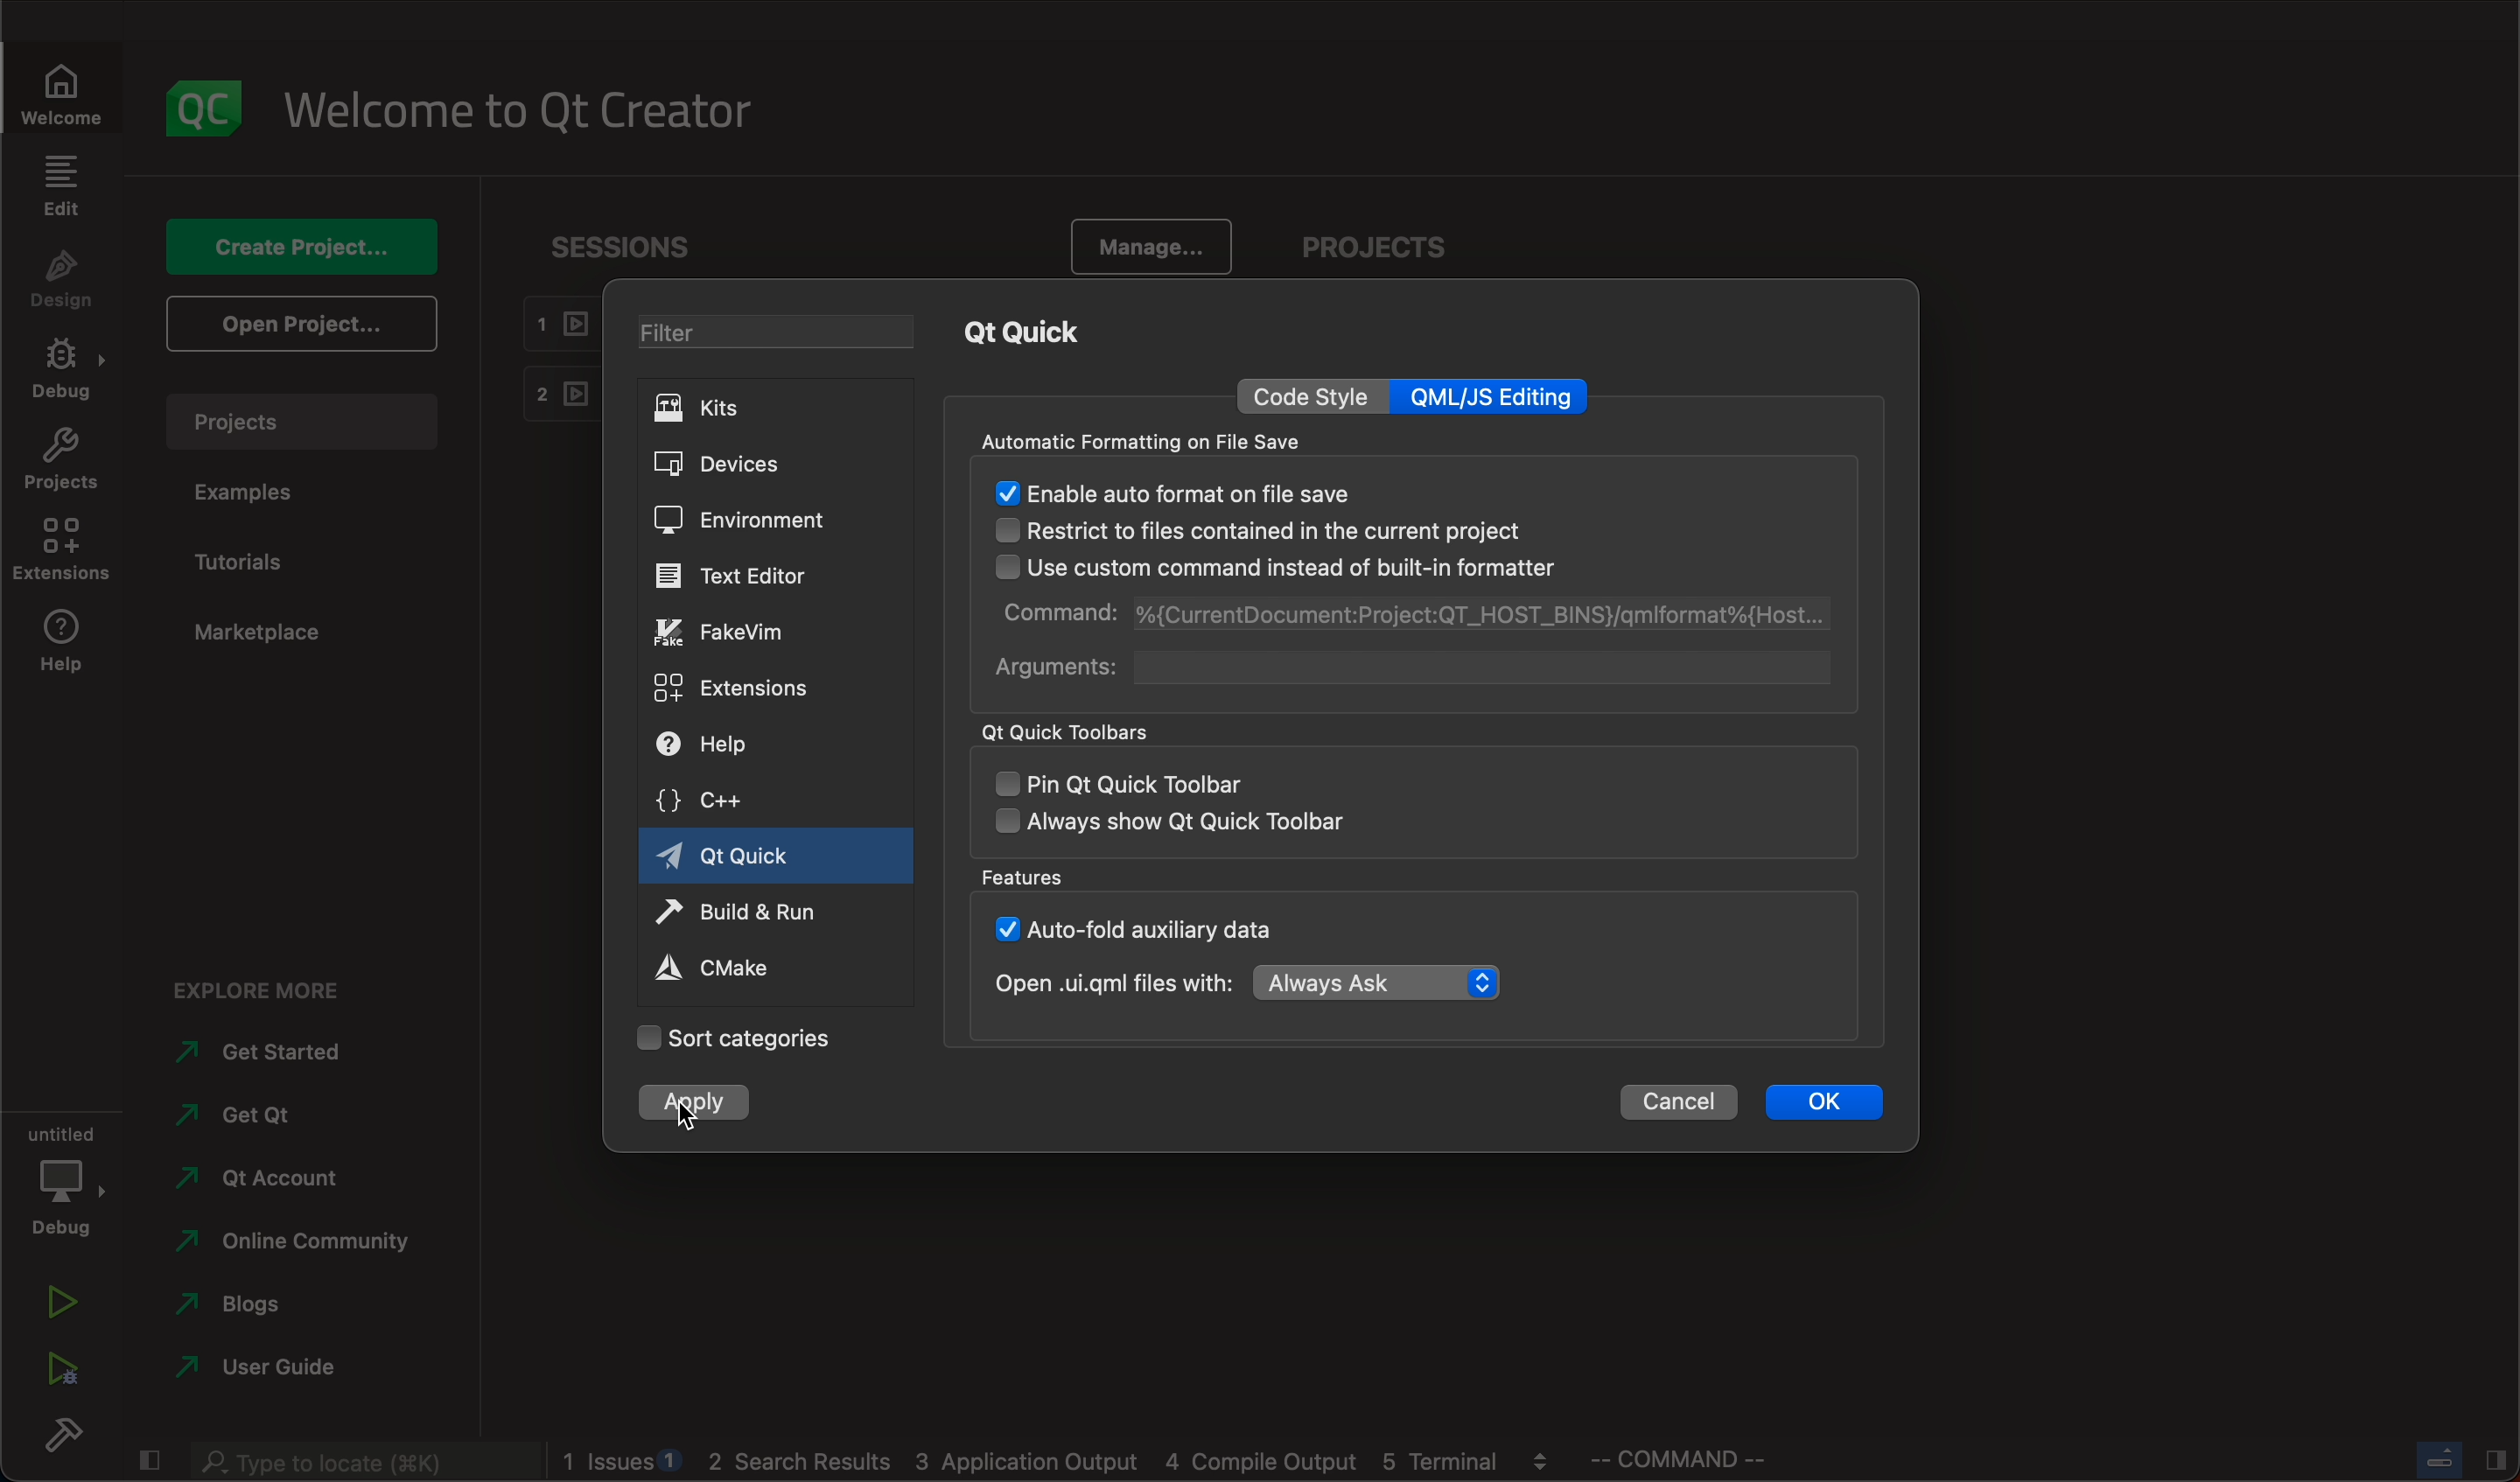 This screenshot has width=2520, height=1482. Describe the element at coordinates (292, 632) in the screenshot. I see `marketplace` at that location.